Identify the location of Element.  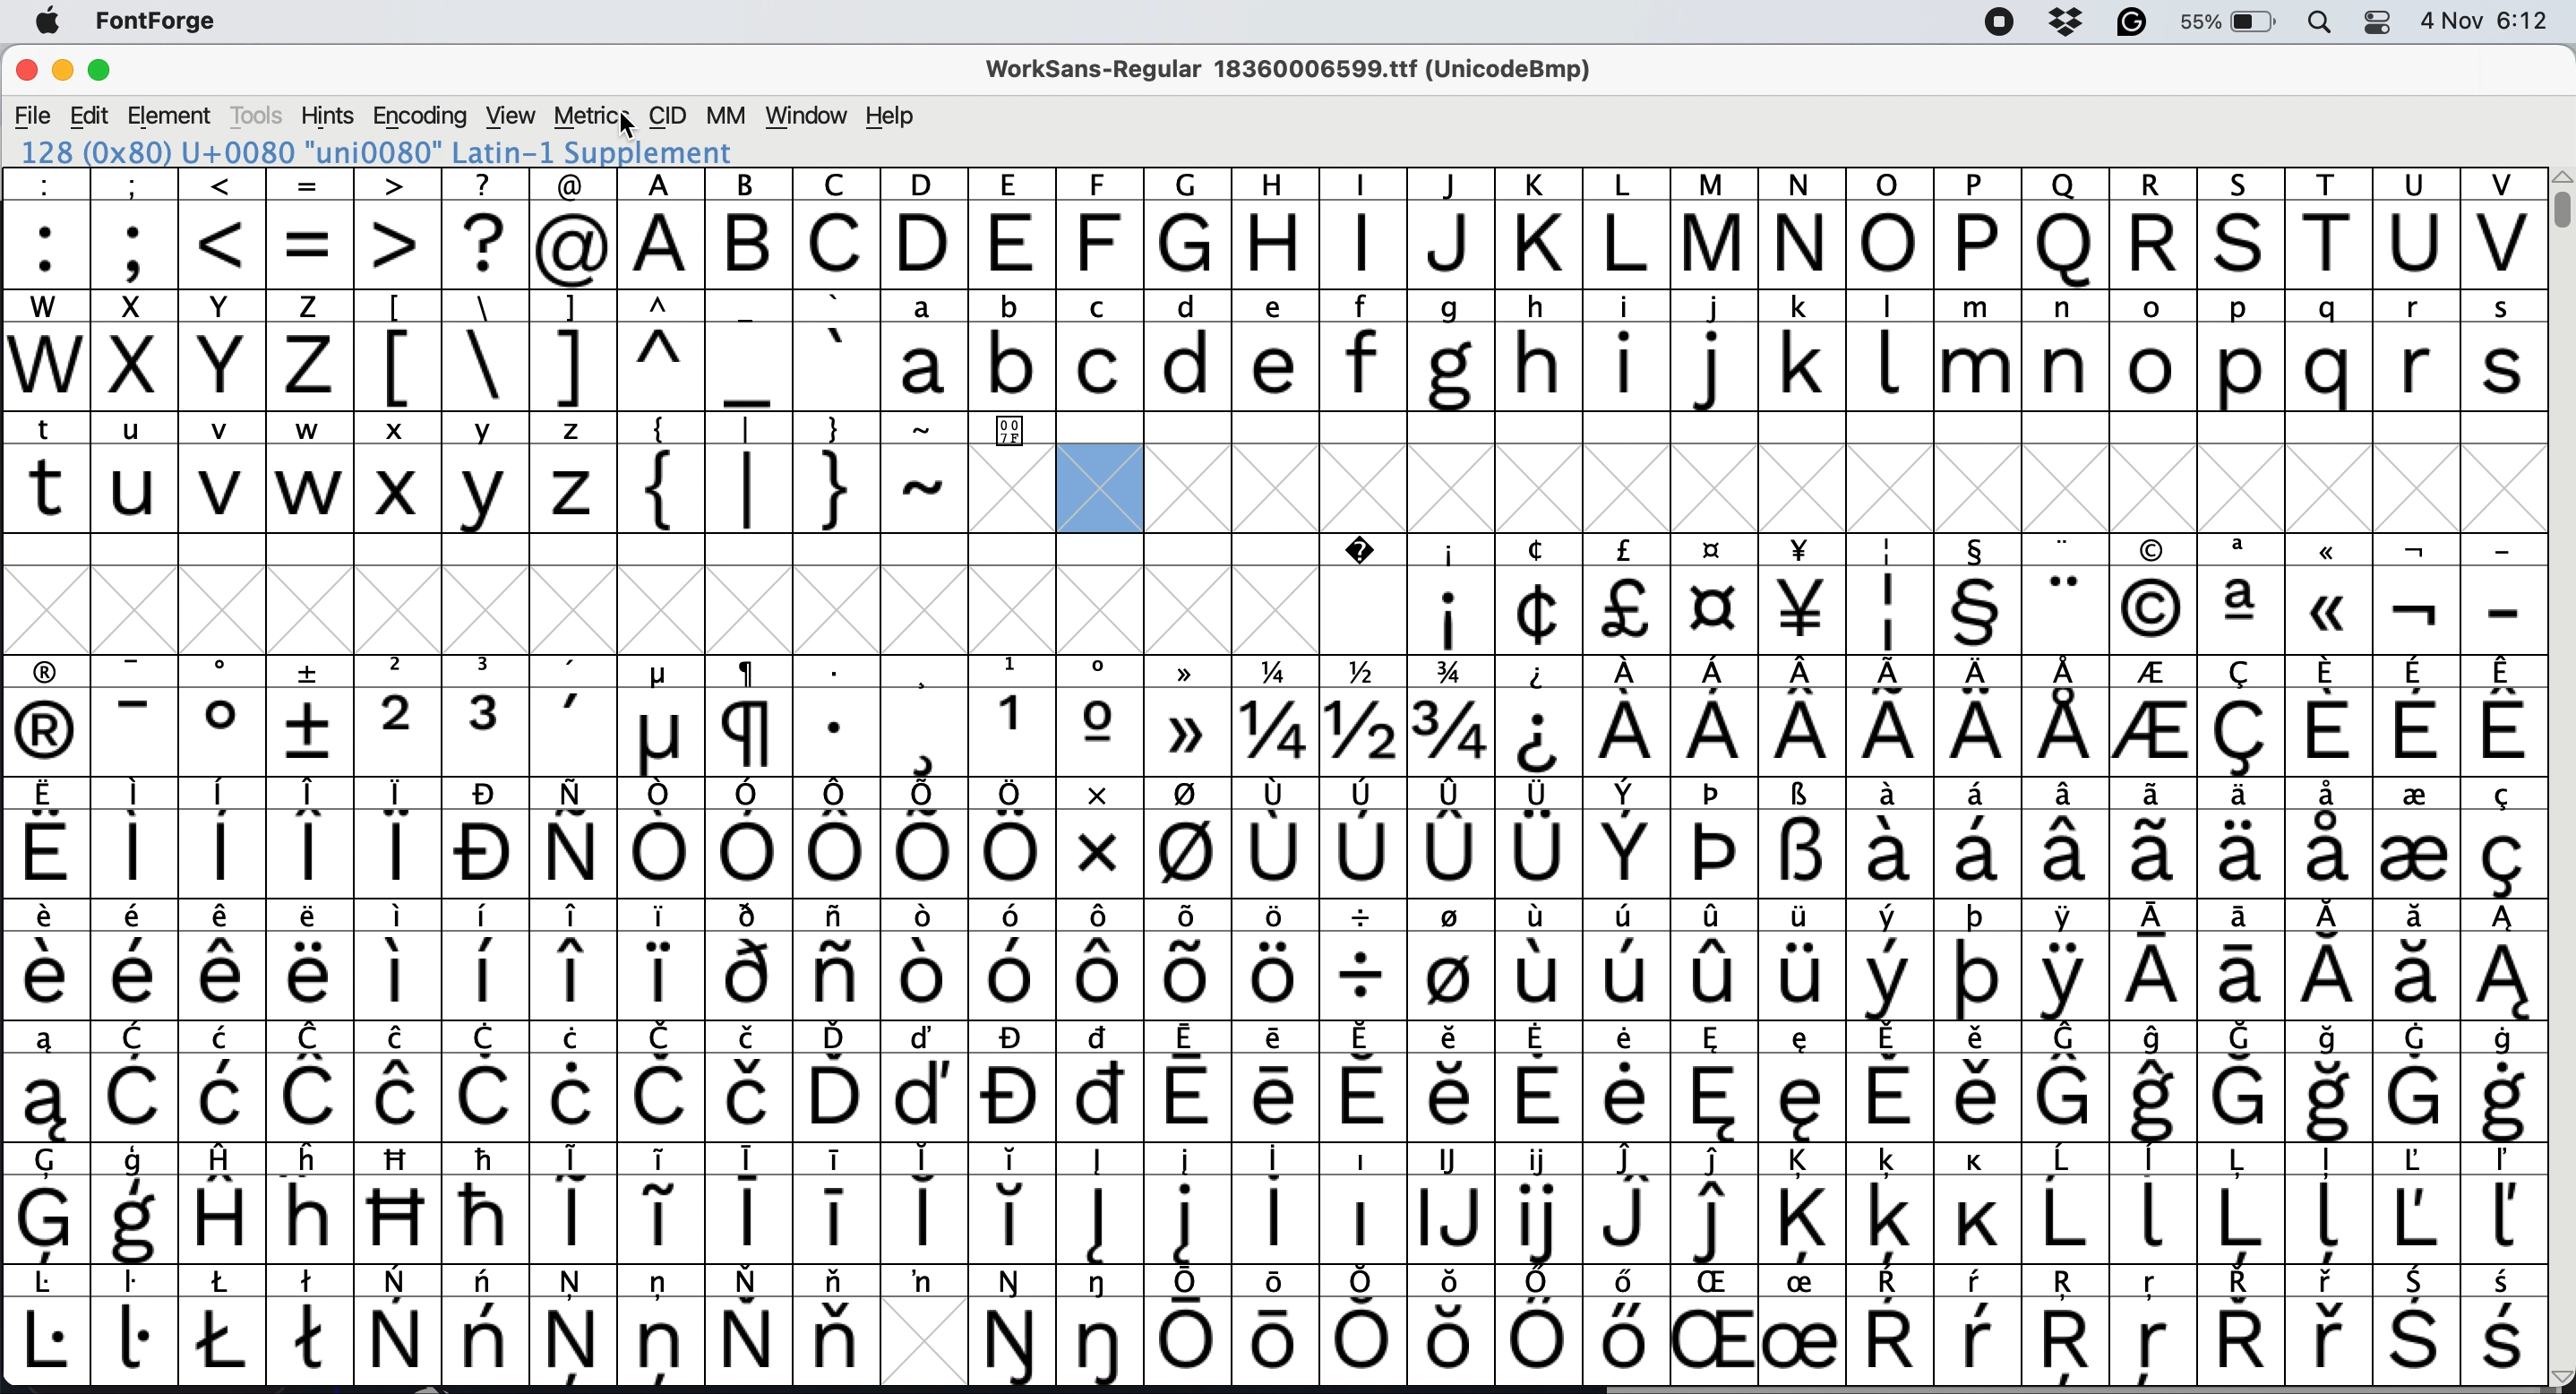
(171, 116).